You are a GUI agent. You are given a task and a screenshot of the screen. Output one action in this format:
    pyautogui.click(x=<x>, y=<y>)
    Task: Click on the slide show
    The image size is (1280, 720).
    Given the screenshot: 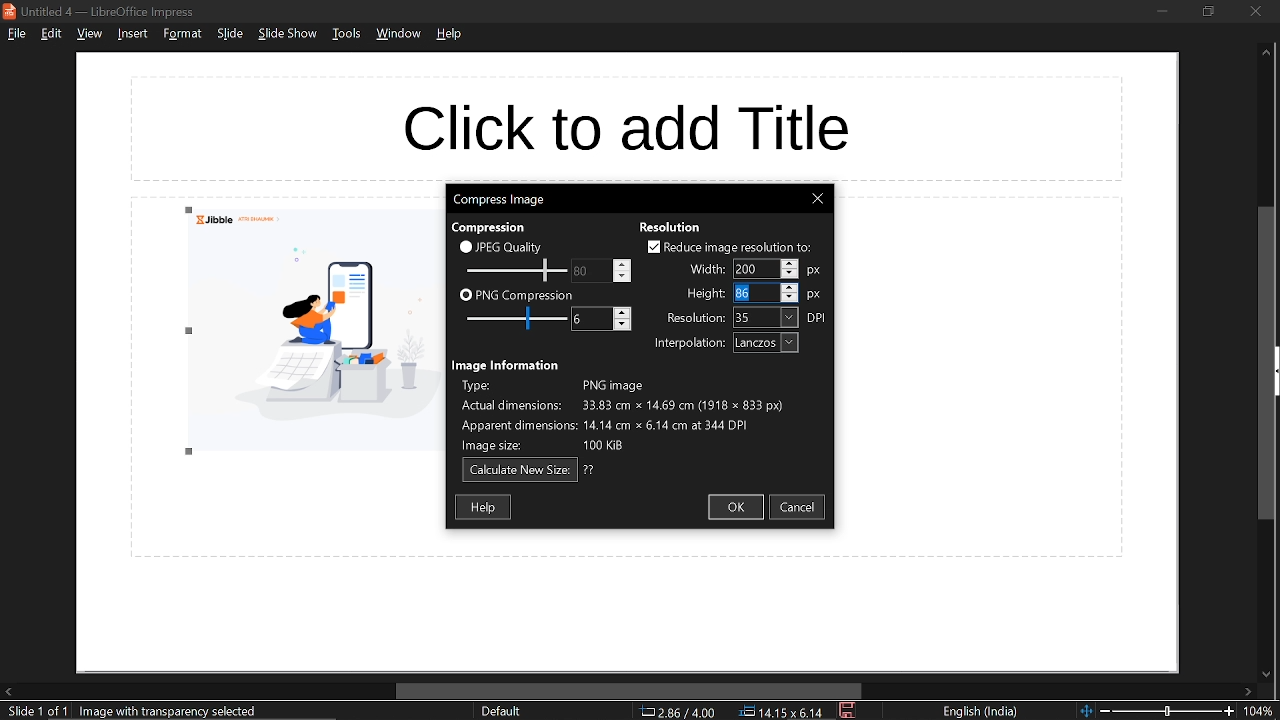 What is the action you would take?
    pyautogui.click(x=288, y=34)
    